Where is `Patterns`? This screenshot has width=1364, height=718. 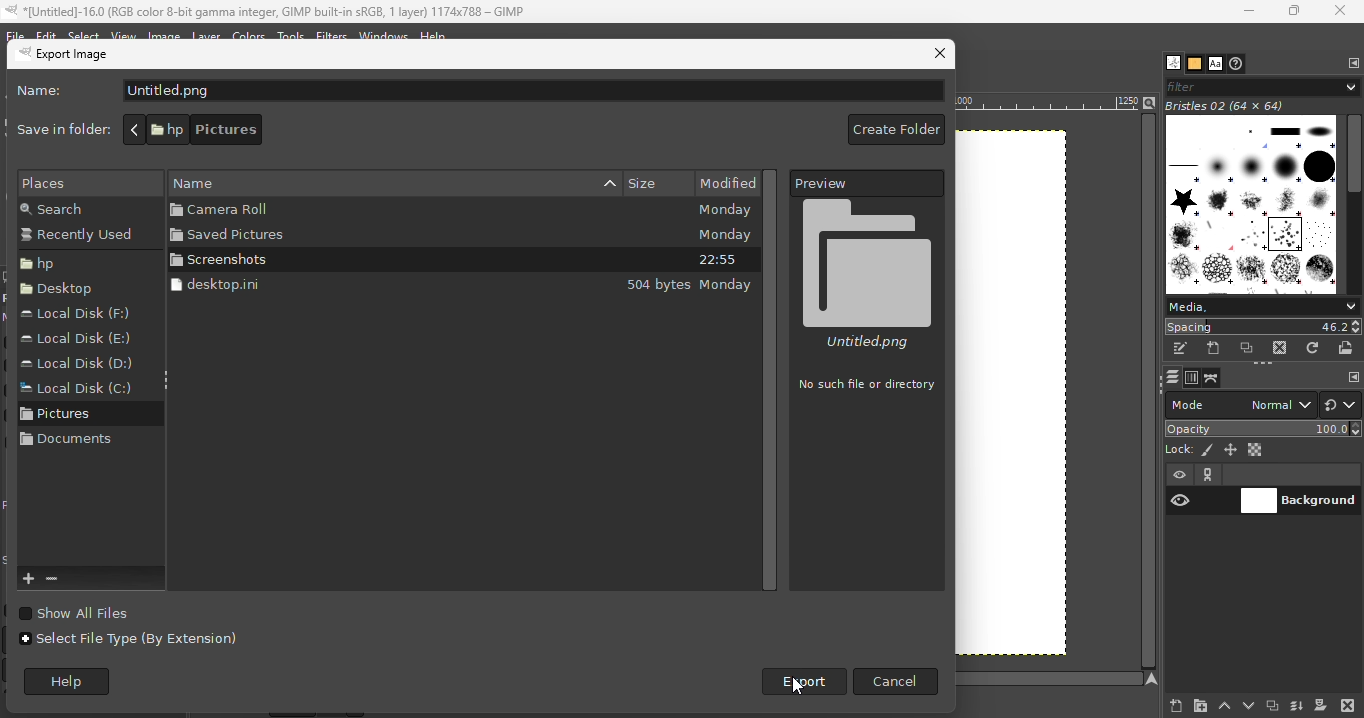
Patterns is located at coordinates (1194, 64).